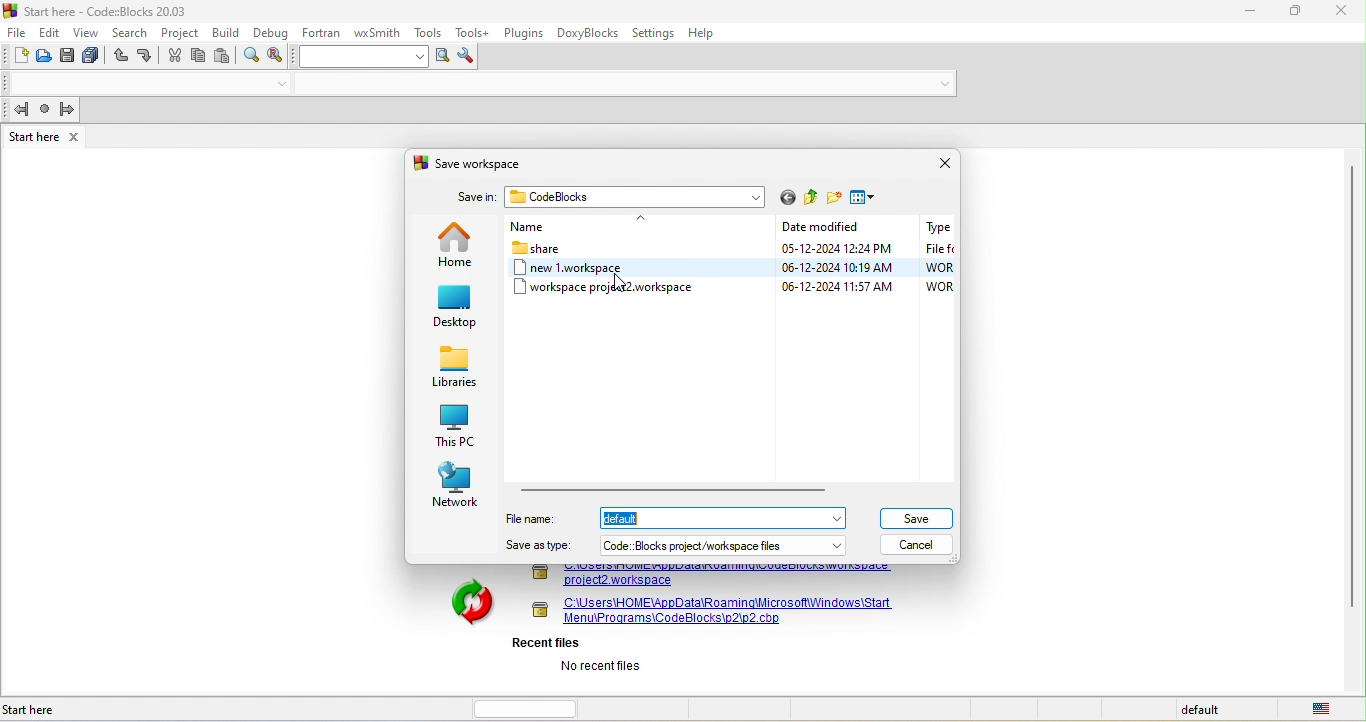  What do you see at coordinates (479, 162) in the screenshot?
I see `save workspace` at bounding box center [479, 162].